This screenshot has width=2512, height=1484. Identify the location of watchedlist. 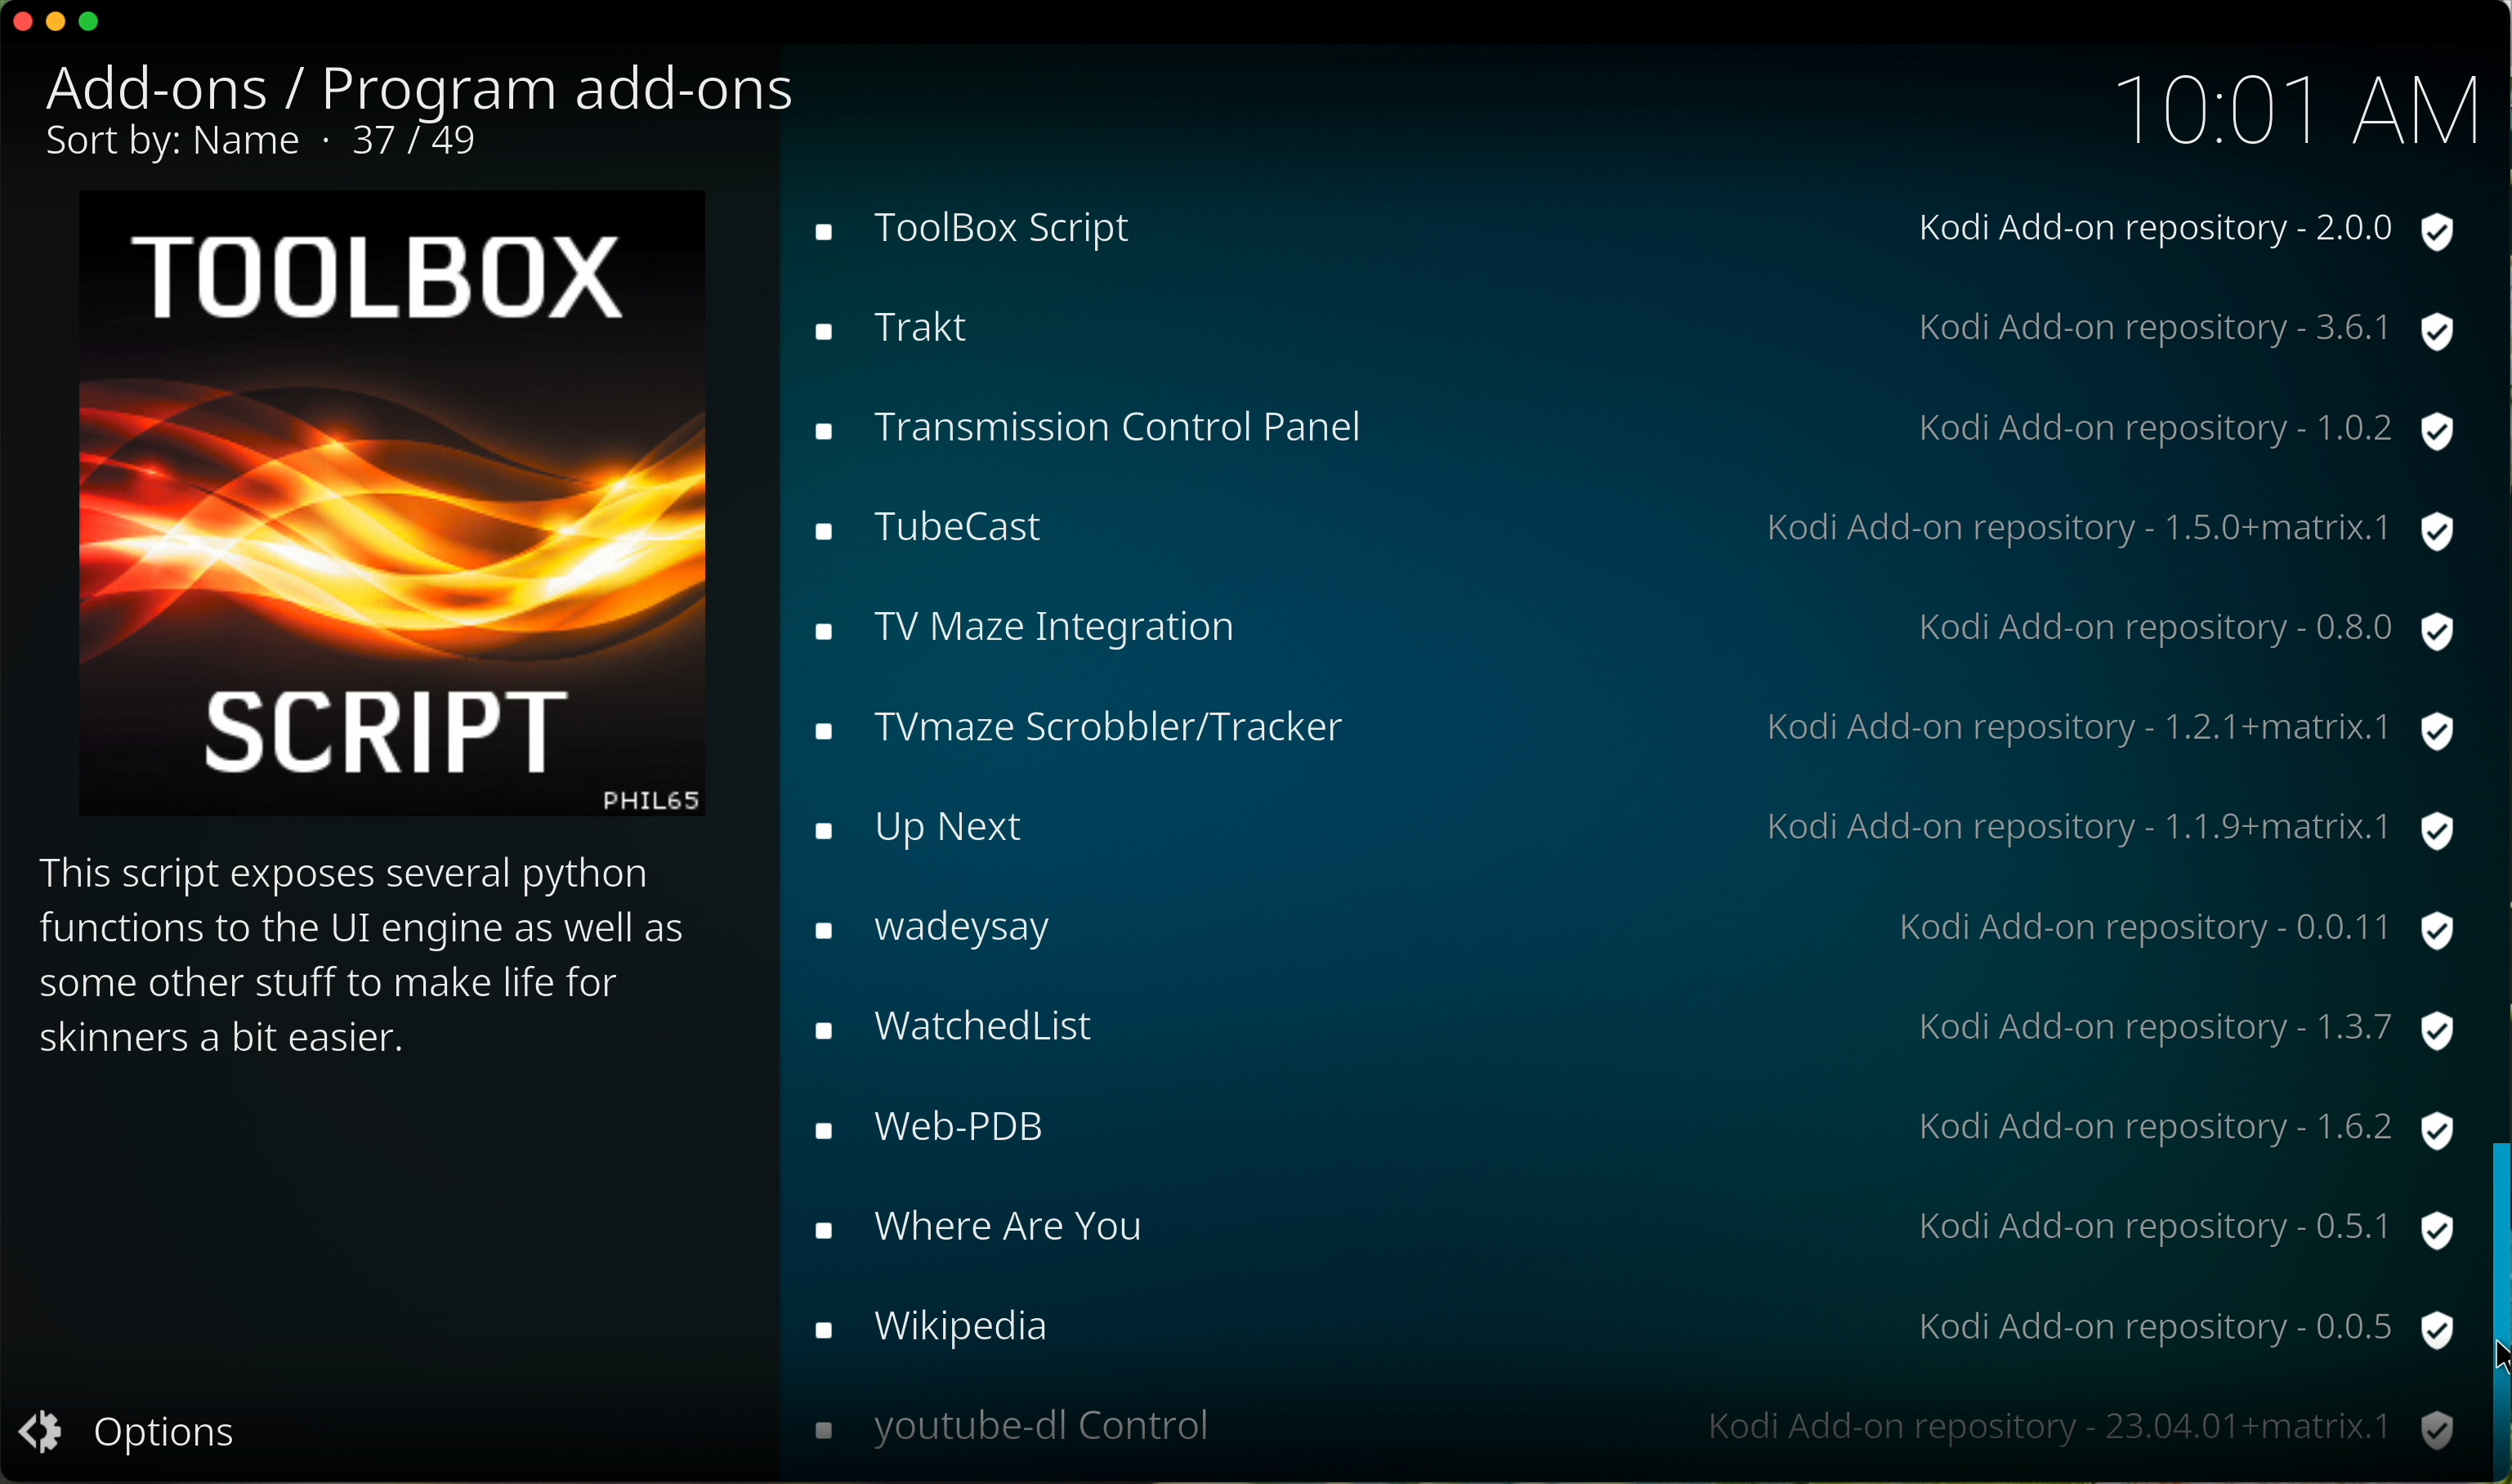
(1633, 1028).